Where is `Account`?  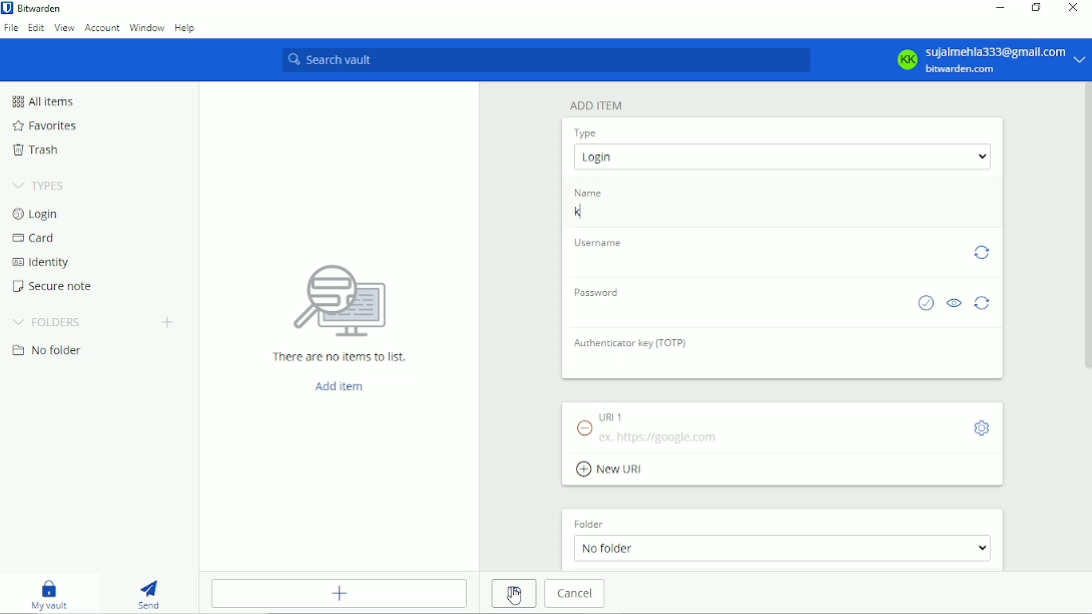 Account is located at coordinates (103, 28).